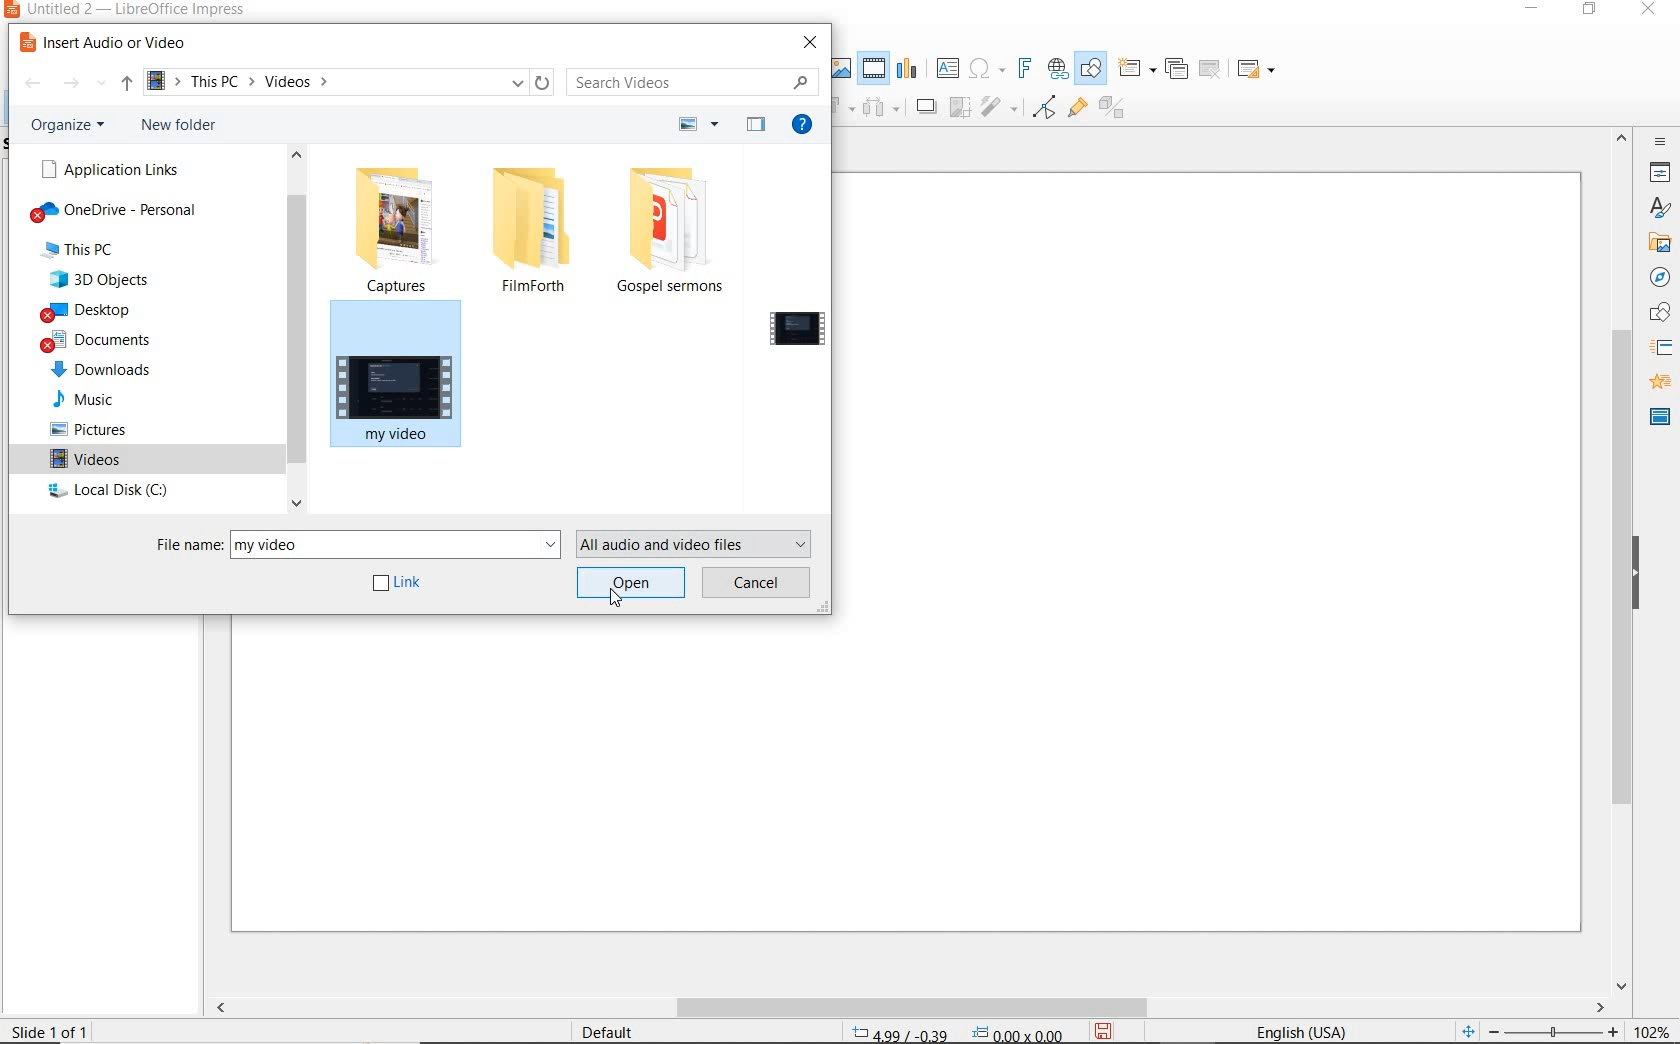 The width and height of the screenshot is (1680, 1044). Describe the element at coordinates (1211, 70) in the screenshot. I see `DELETE SLIDE` at that location.